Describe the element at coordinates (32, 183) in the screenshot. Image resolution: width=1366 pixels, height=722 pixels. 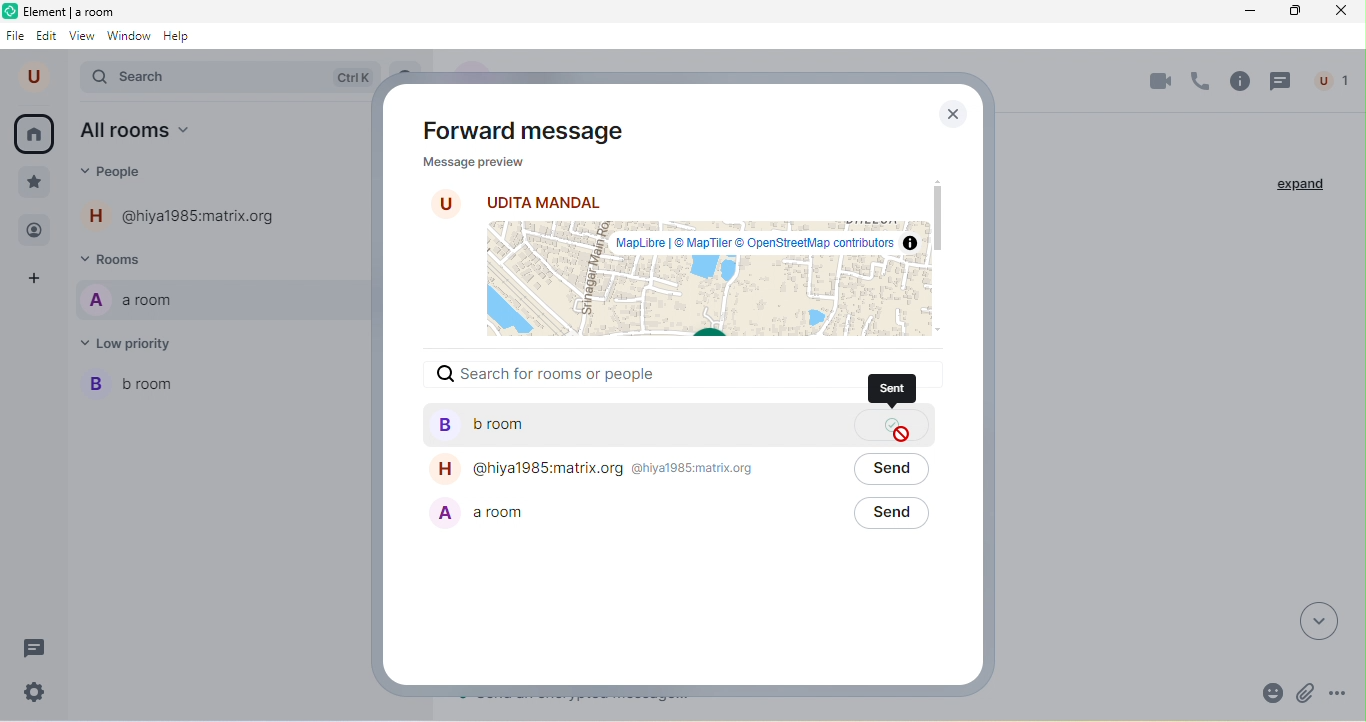
I see `favorite` at that location.